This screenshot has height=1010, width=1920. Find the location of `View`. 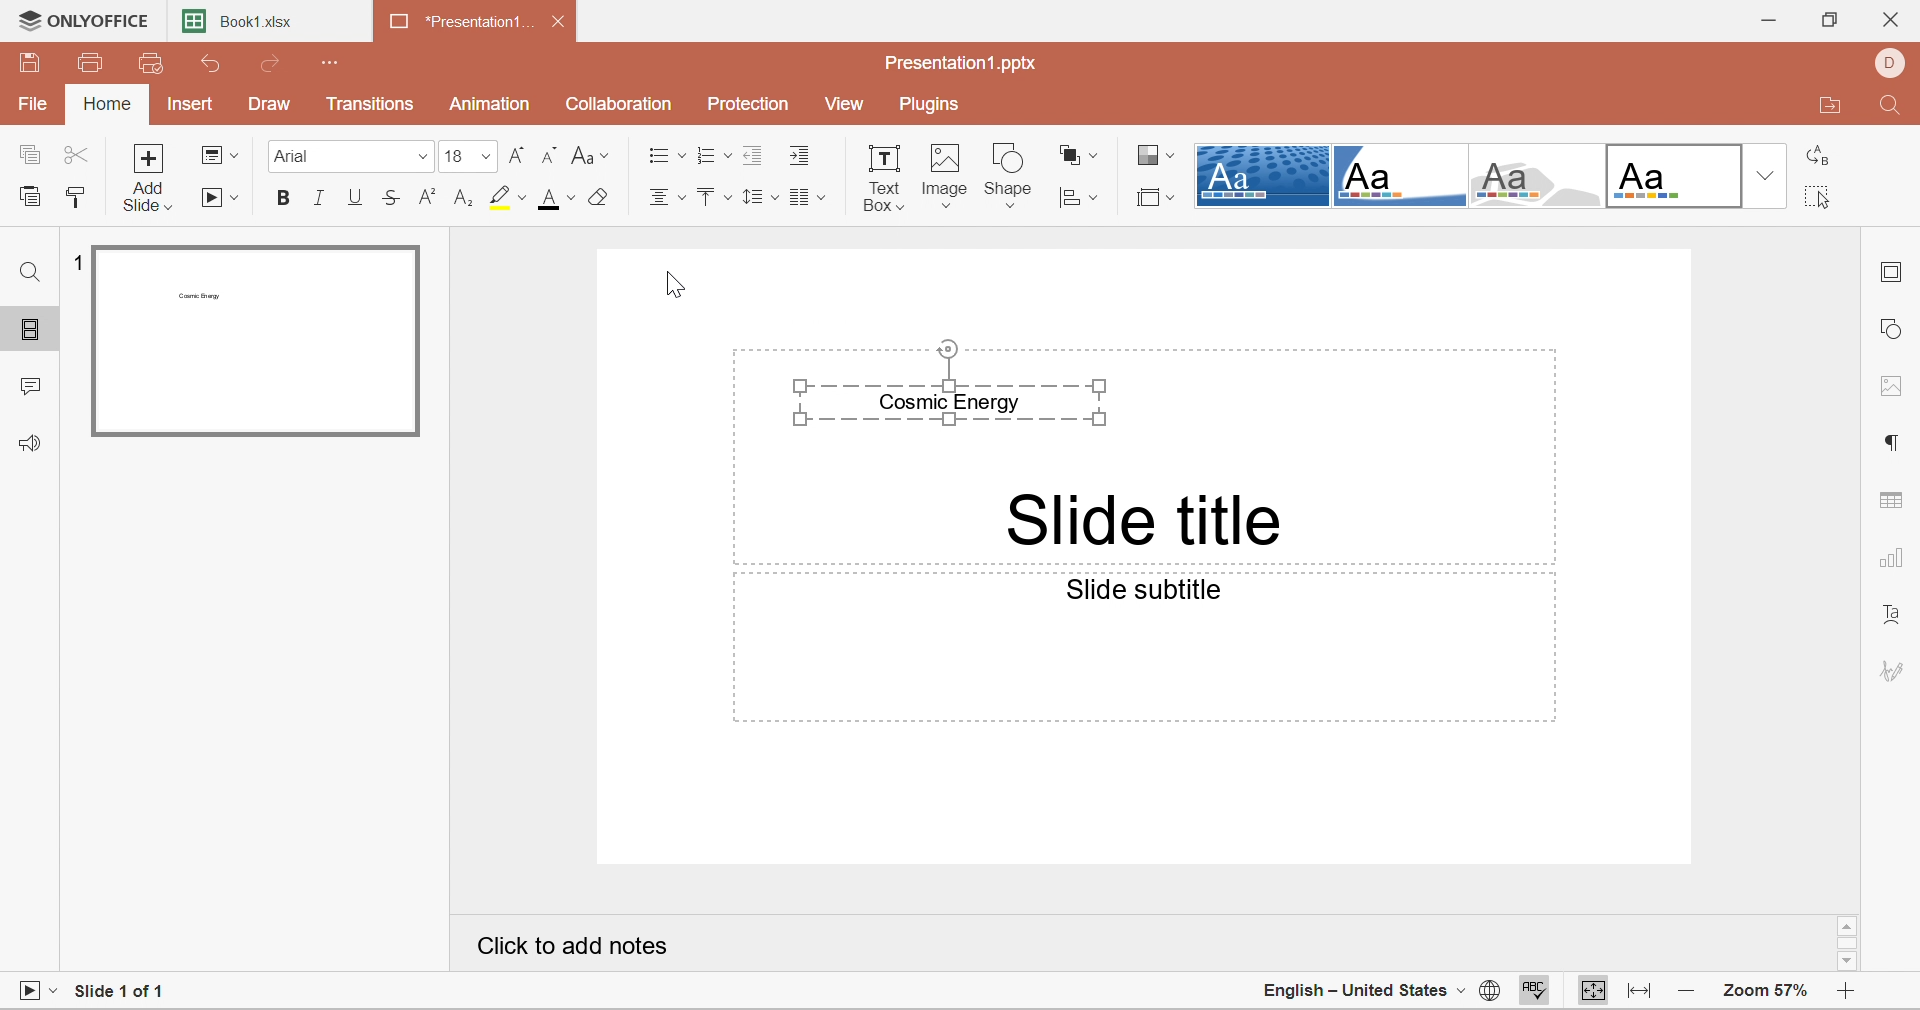

View is located at coordinates (849, 106).